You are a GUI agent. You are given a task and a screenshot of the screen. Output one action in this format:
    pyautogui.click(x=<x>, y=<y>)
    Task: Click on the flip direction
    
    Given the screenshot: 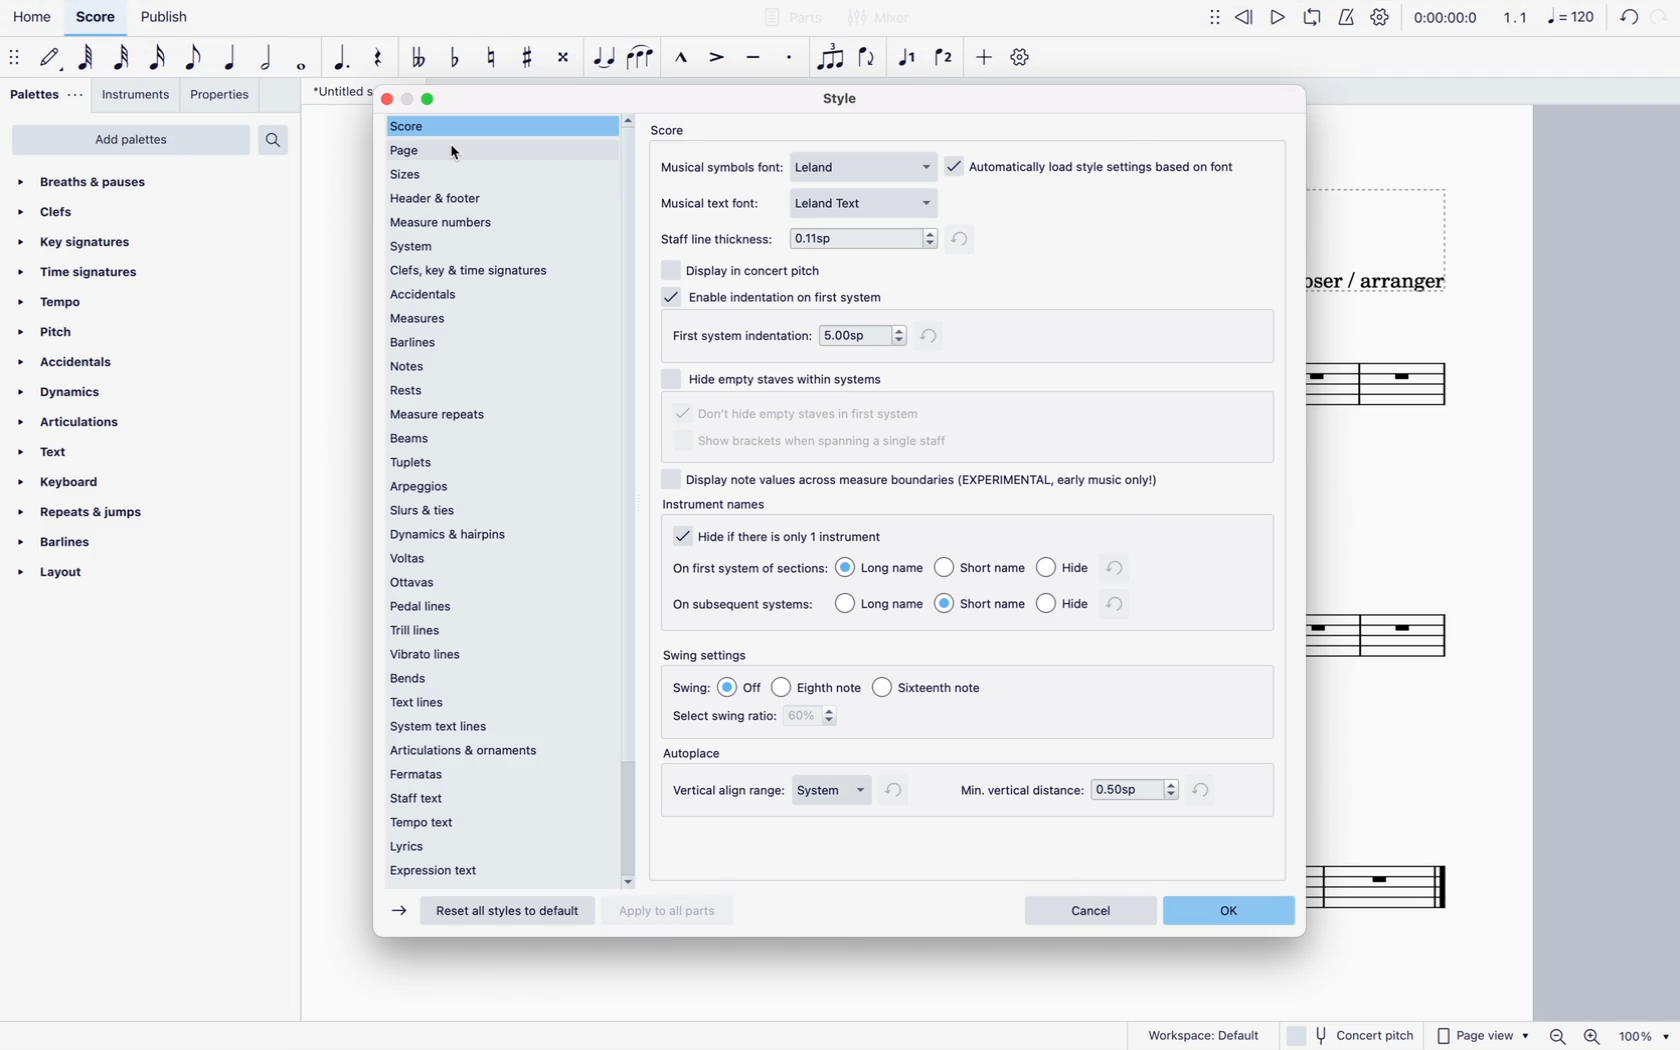 What is the action you would take?
    pyautogui.click(x=869, y=63)
    